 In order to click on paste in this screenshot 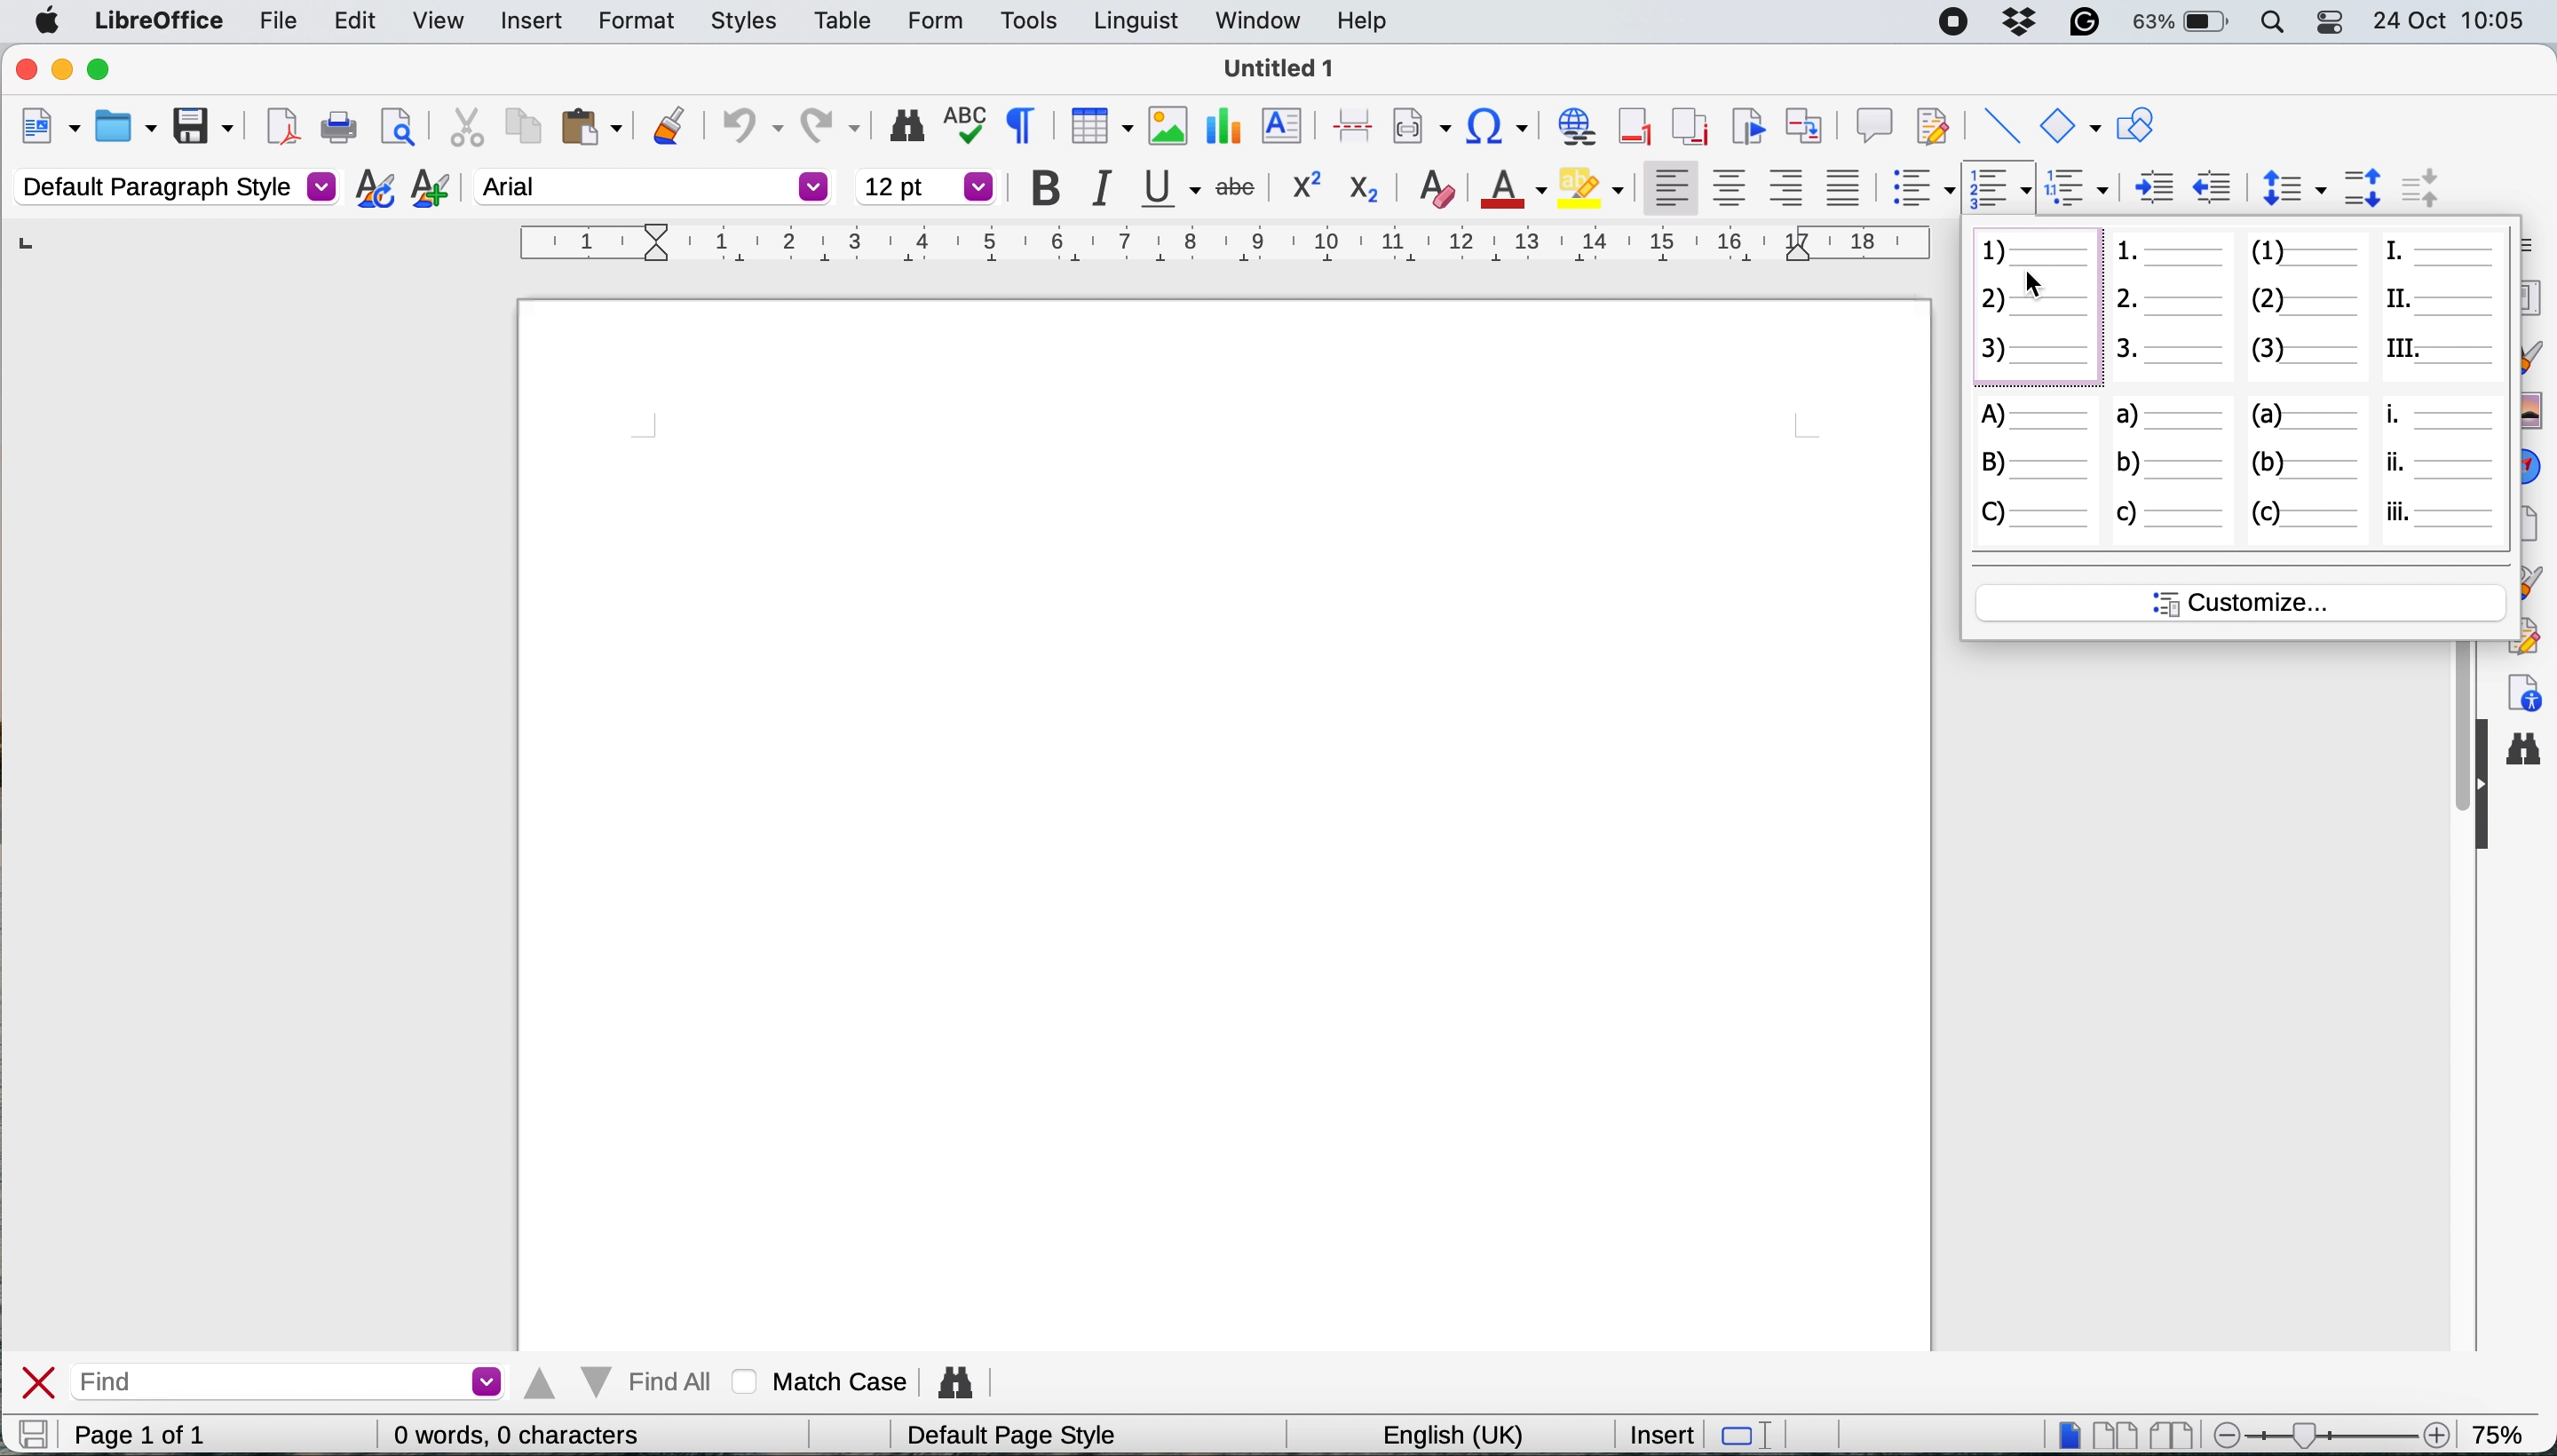, I will do `click(592, 126)`.